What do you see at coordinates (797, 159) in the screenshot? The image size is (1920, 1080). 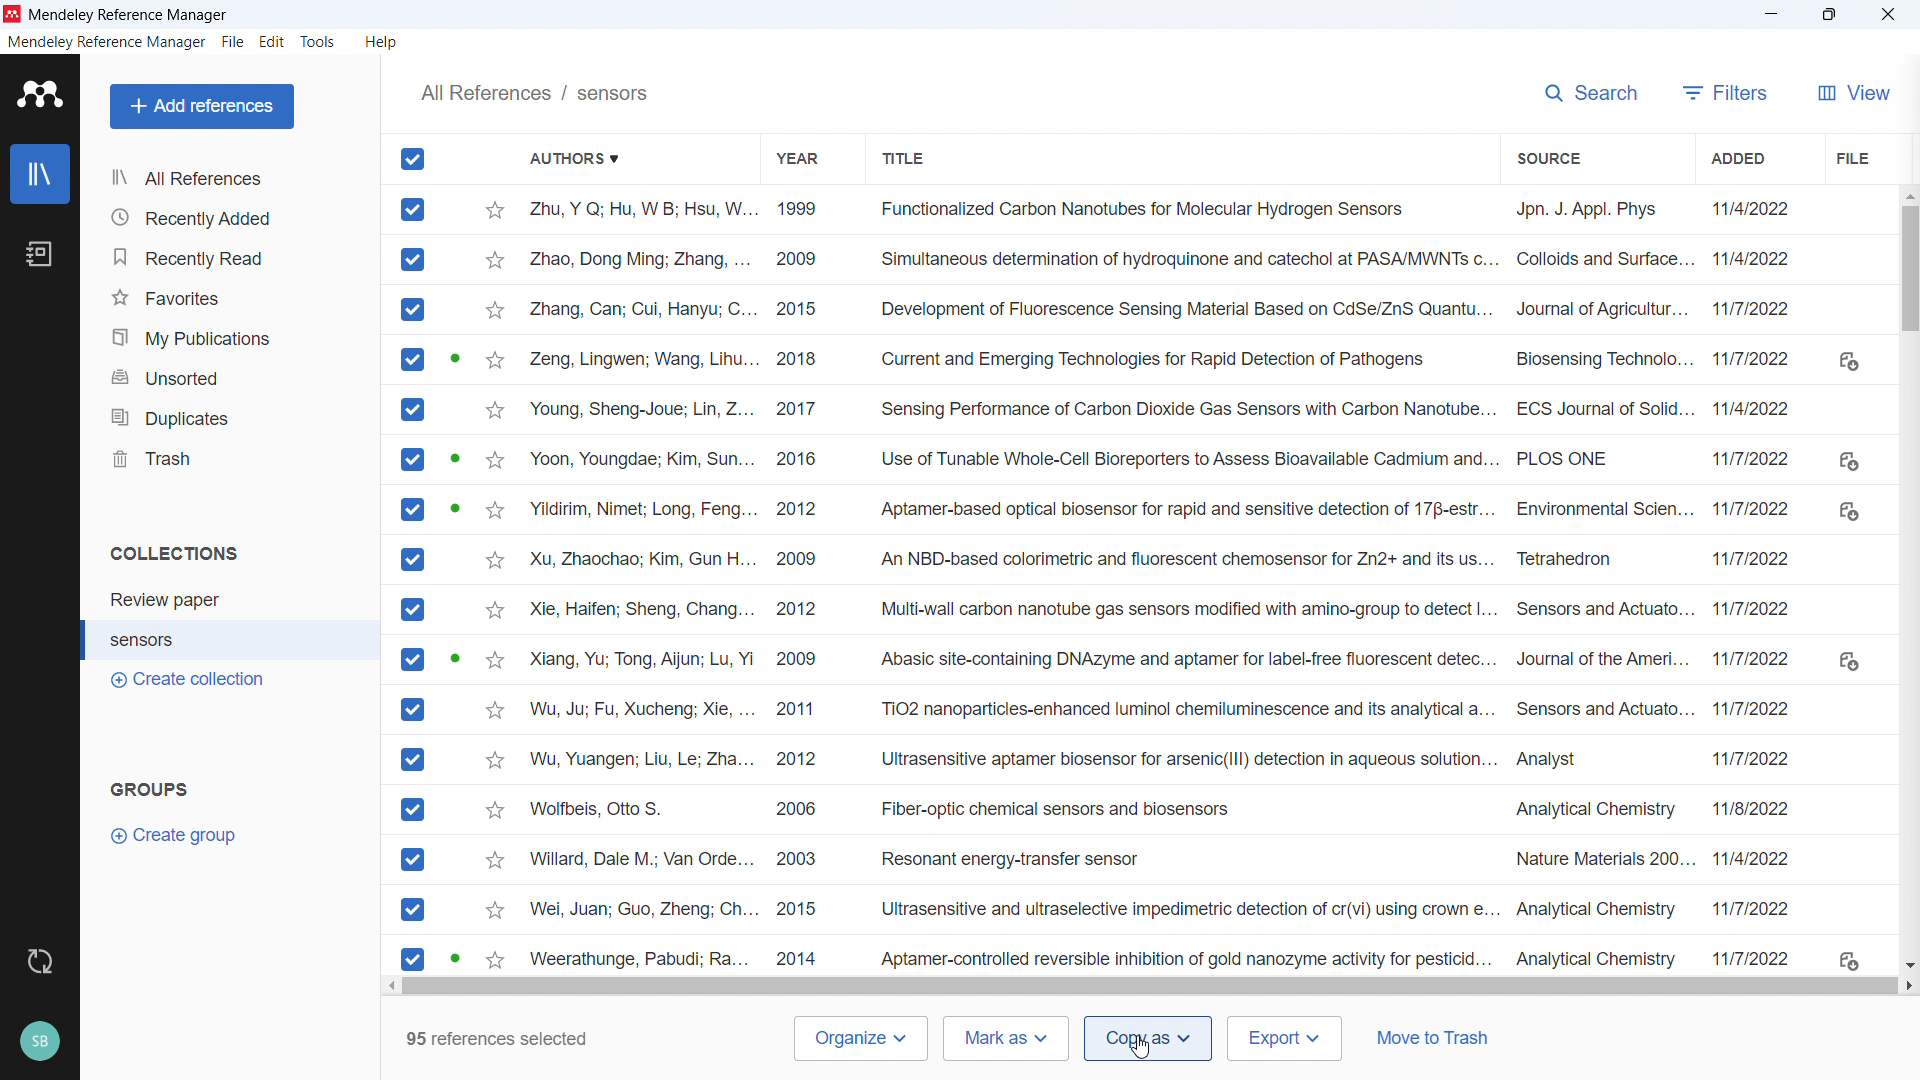 I see `Sort by year of publication ` at bounding box center [797, 159].